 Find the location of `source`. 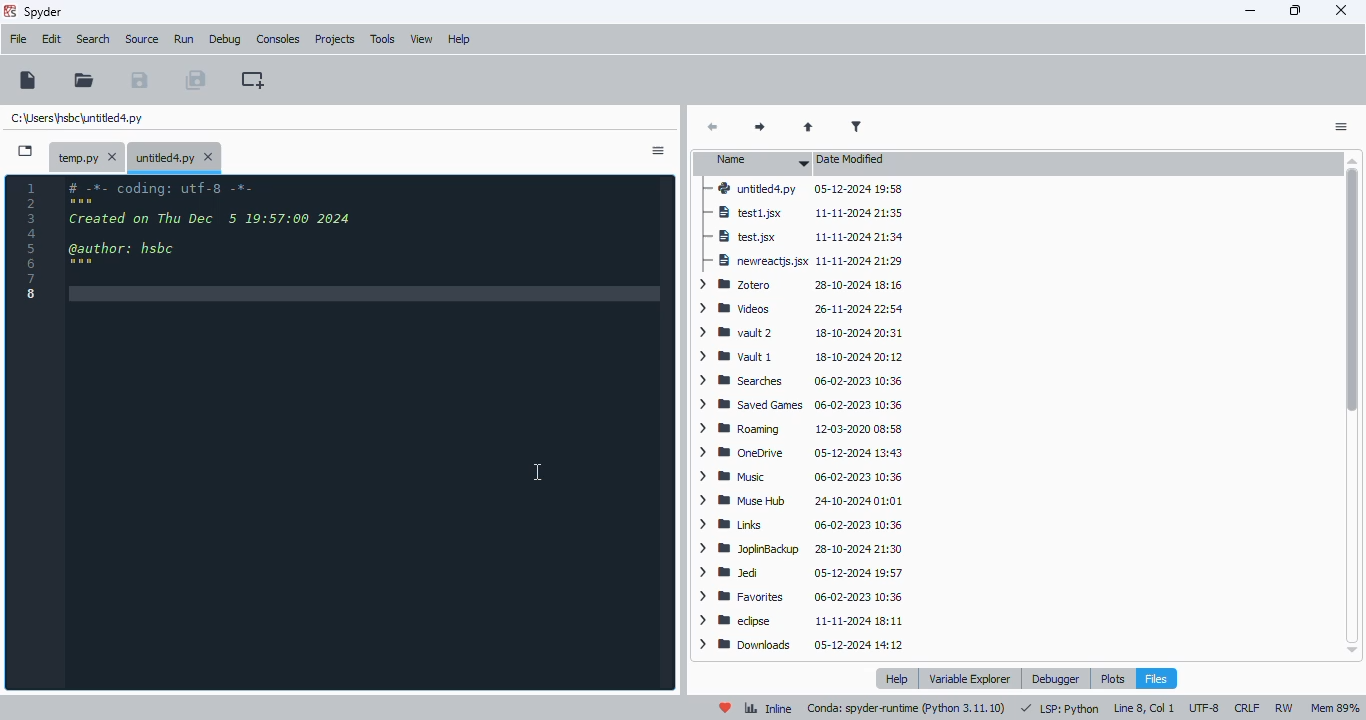

source is located at coordinates (143, 40).